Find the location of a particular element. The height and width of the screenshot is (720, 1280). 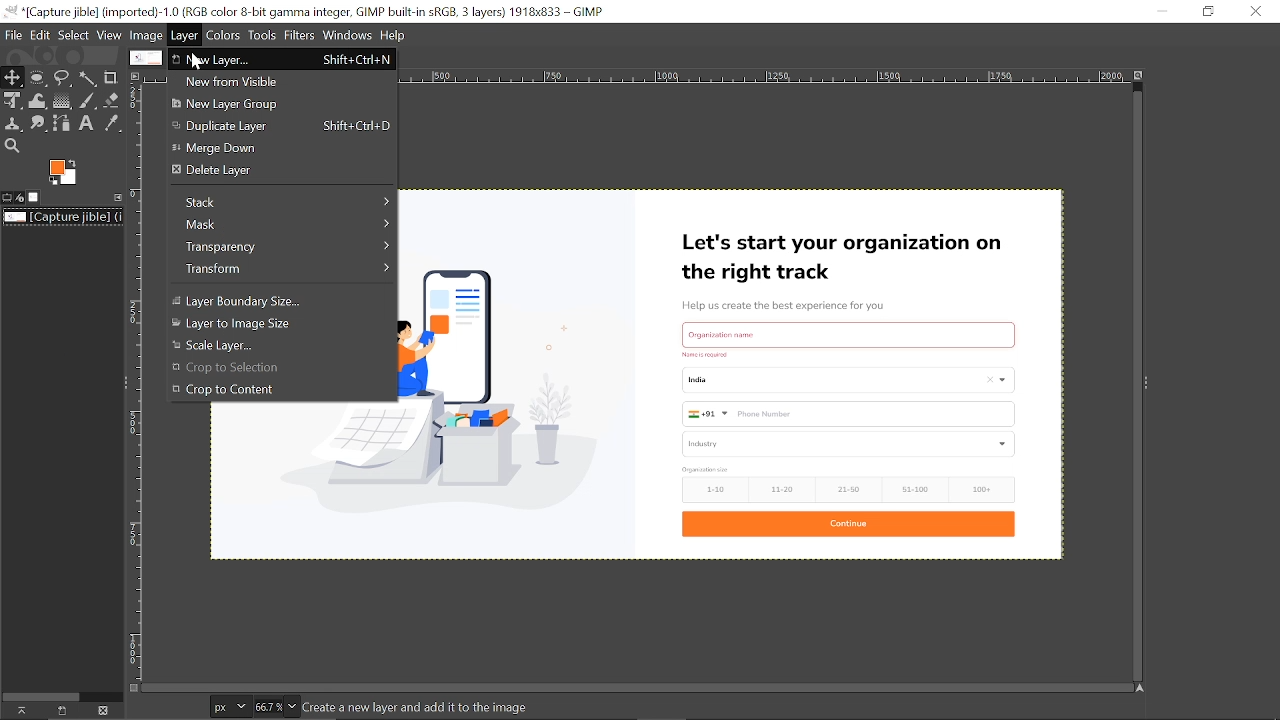

Text tool is located at coordinates (88, 124).